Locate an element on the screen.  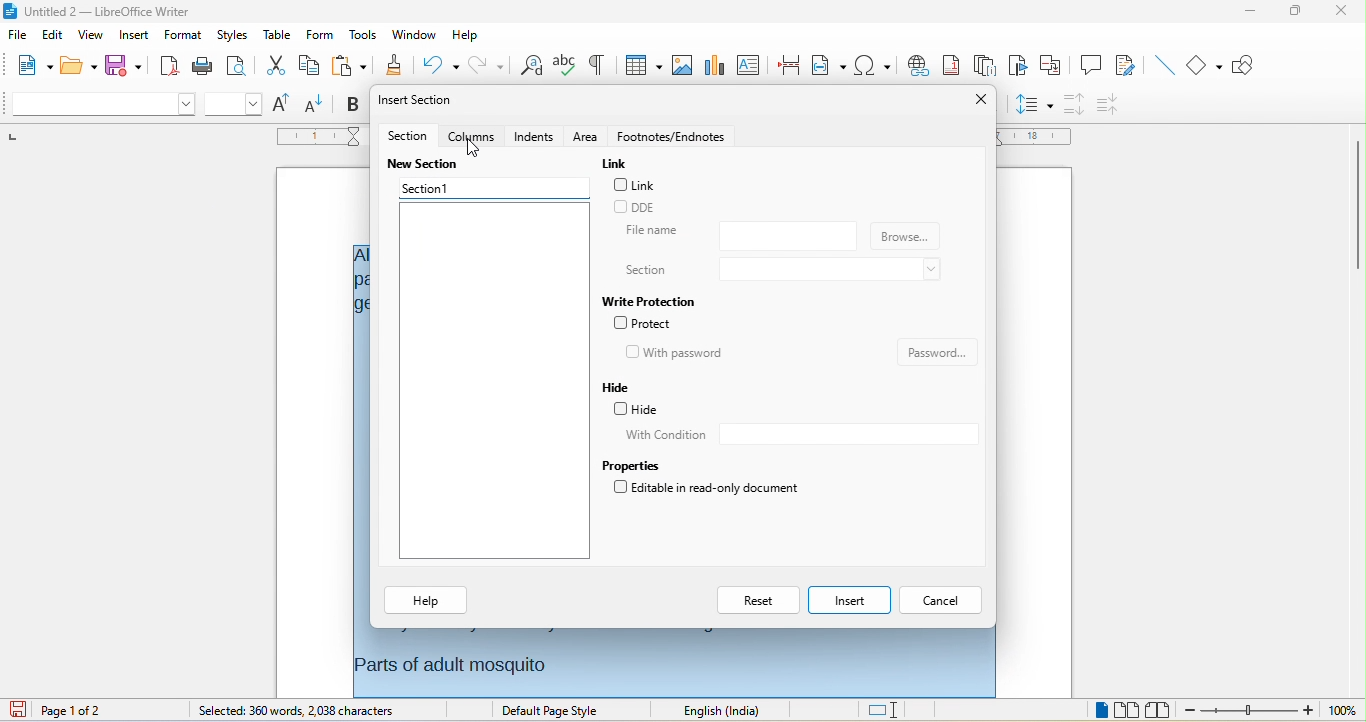
hyperlink is located at coordinates (919, 66).